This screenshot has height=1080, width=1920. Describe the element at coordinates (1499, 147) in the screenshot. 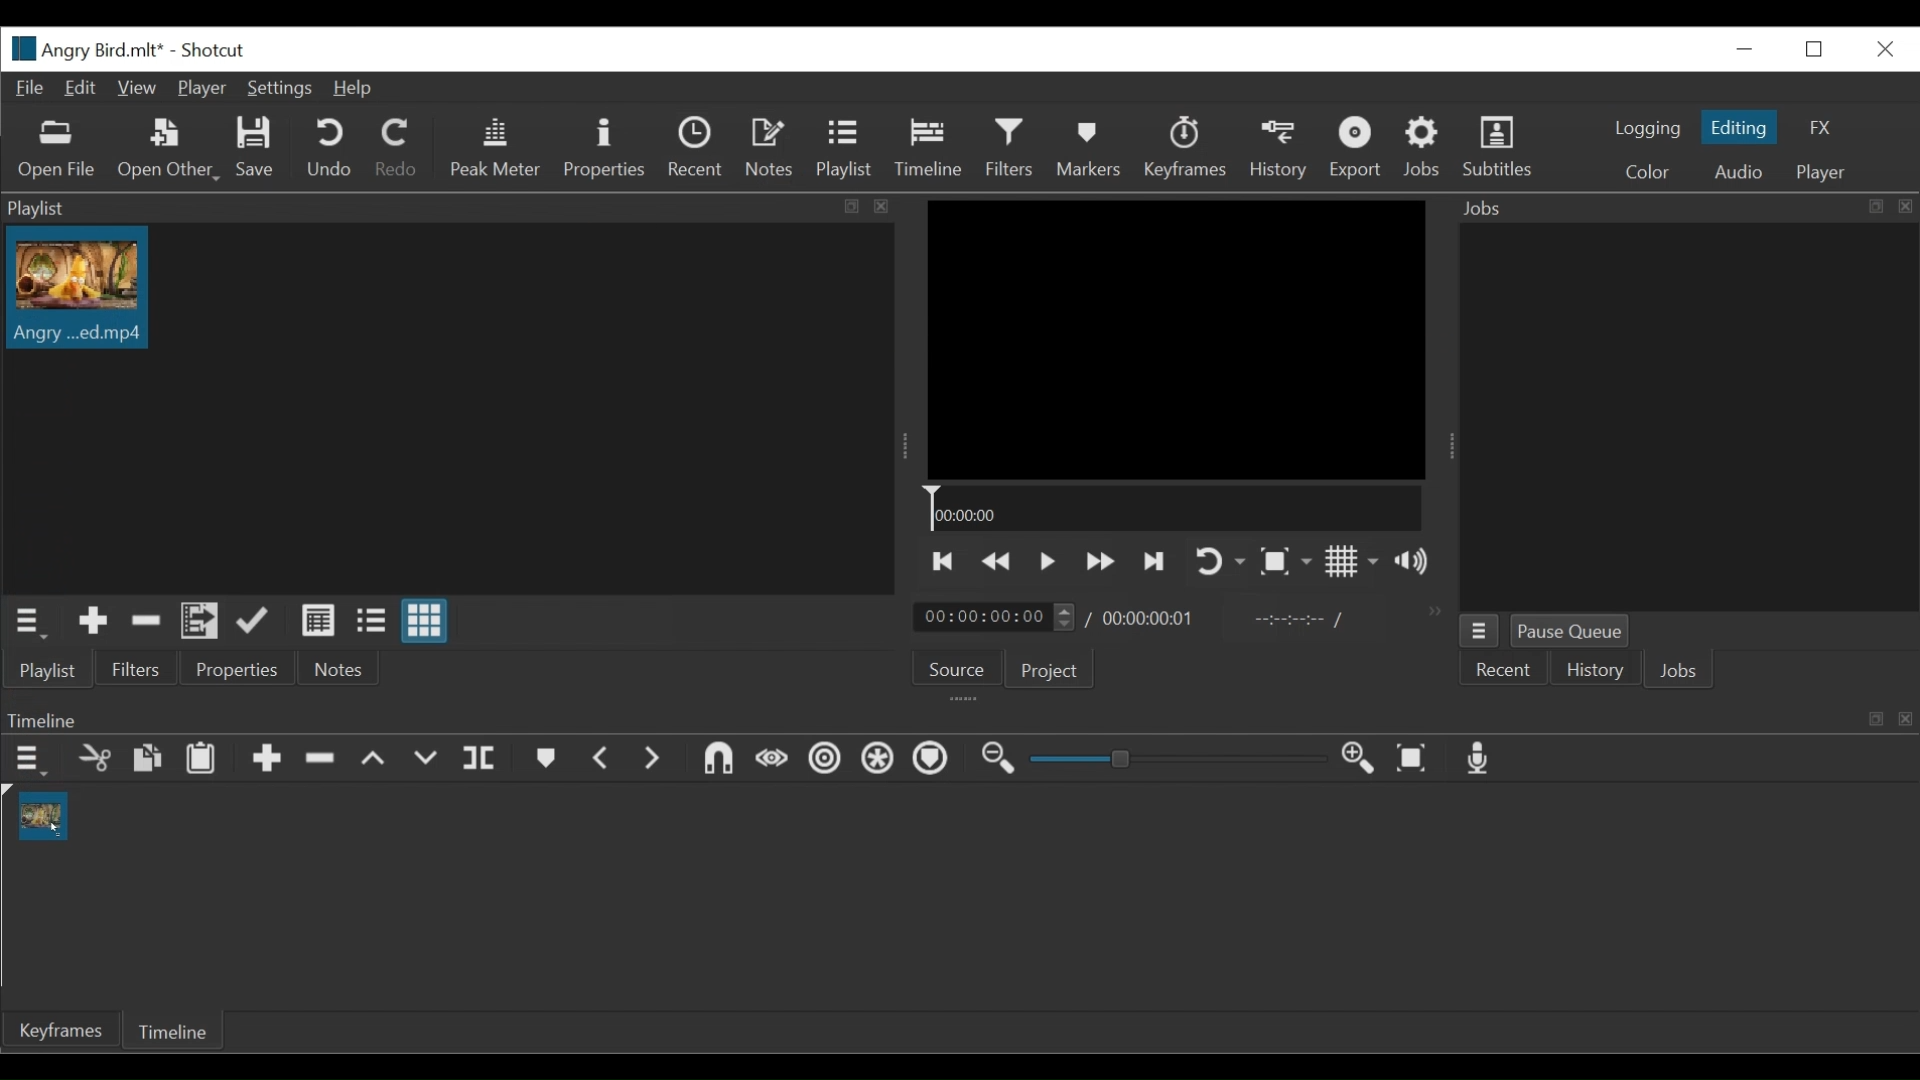

I see `Subtitles` at that location.